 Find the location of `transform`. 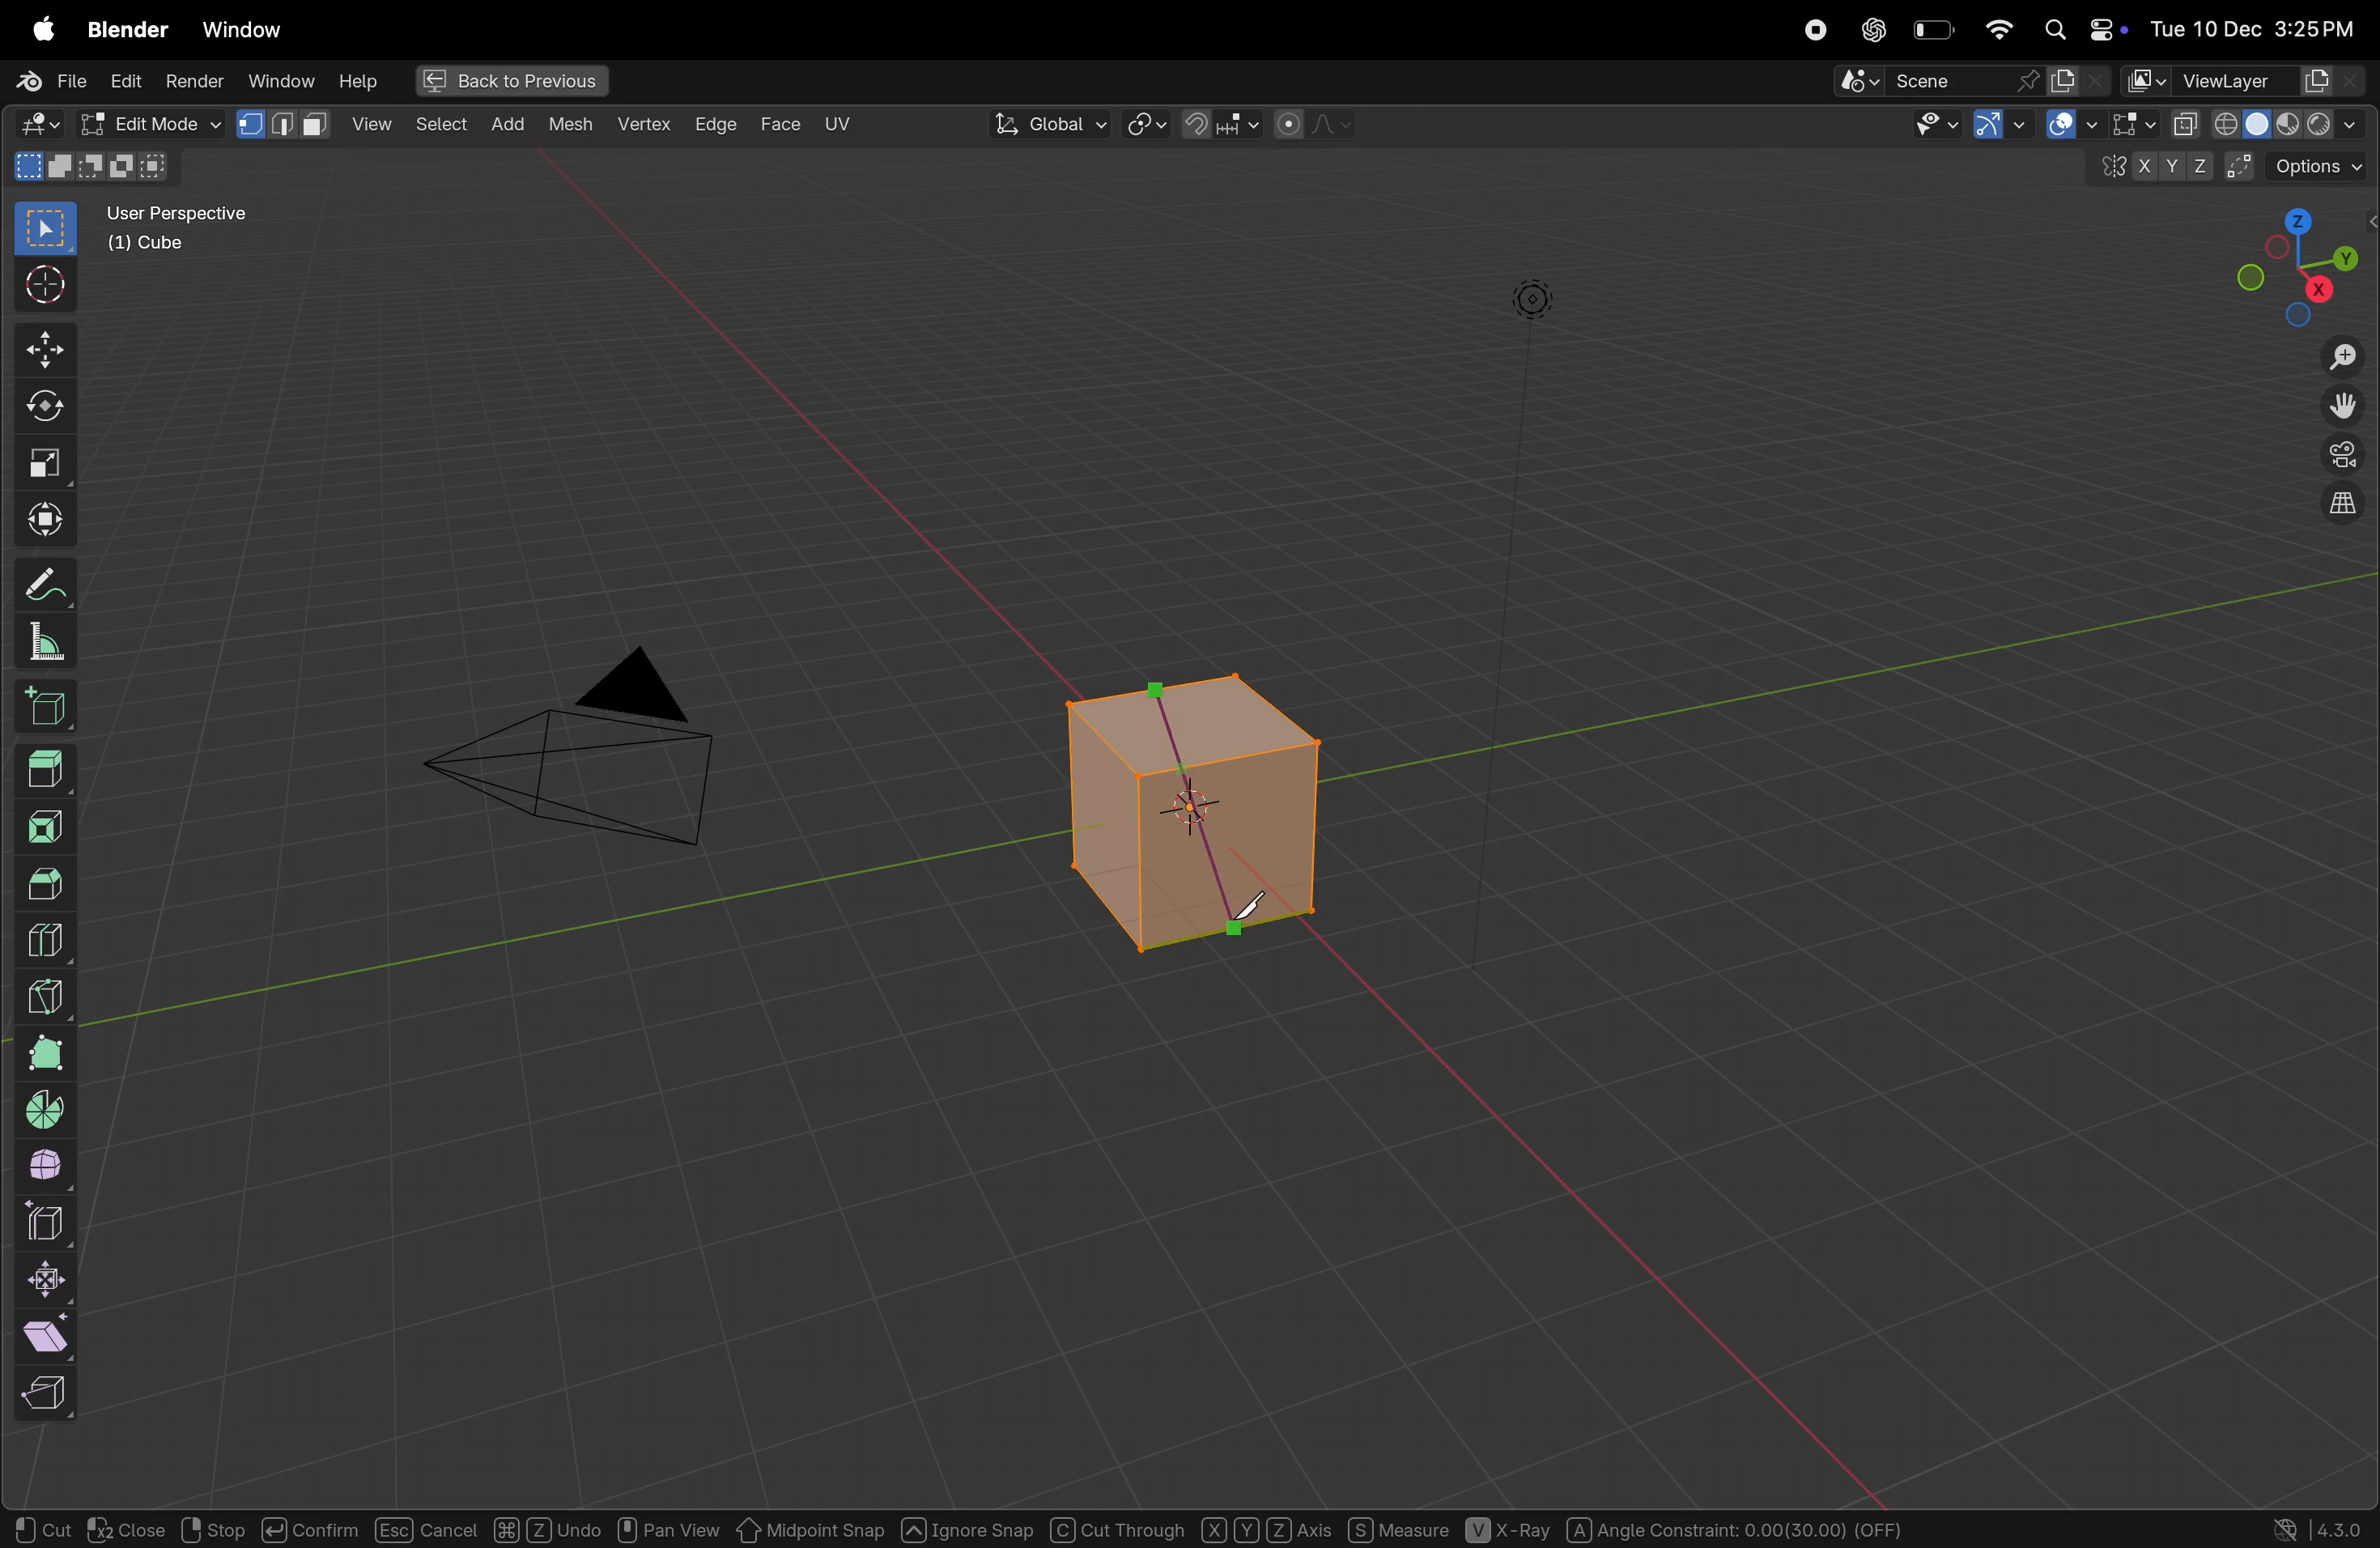

transform is located at coordinates (39, 520).